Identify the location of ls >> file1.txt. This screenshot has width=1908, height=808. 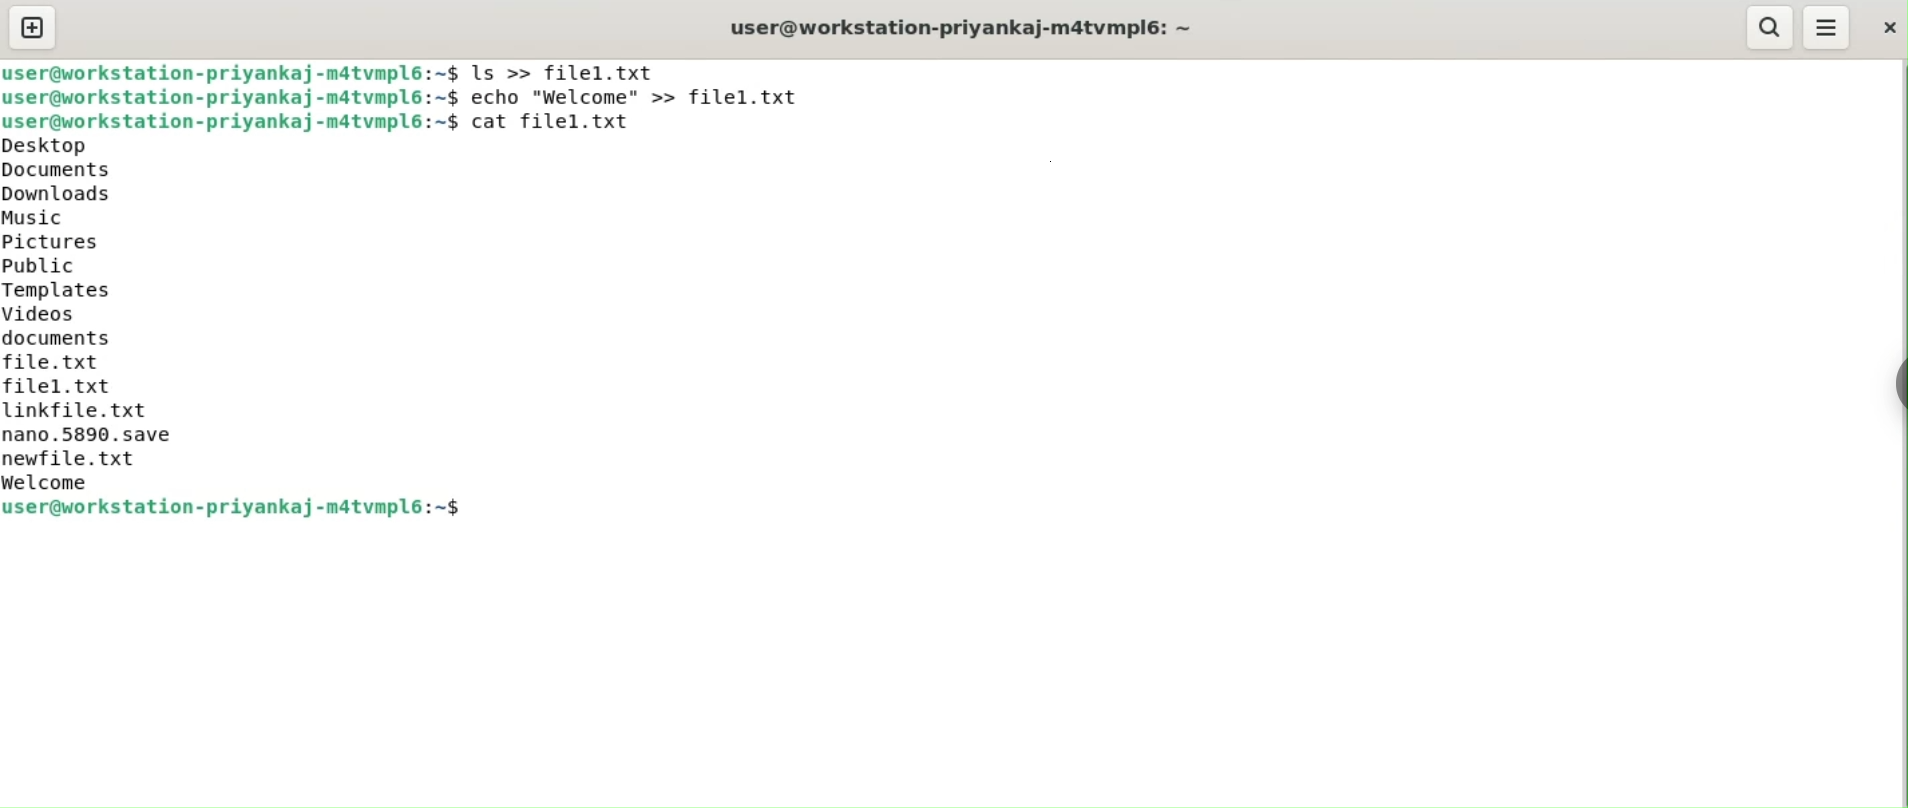
(567, 73).